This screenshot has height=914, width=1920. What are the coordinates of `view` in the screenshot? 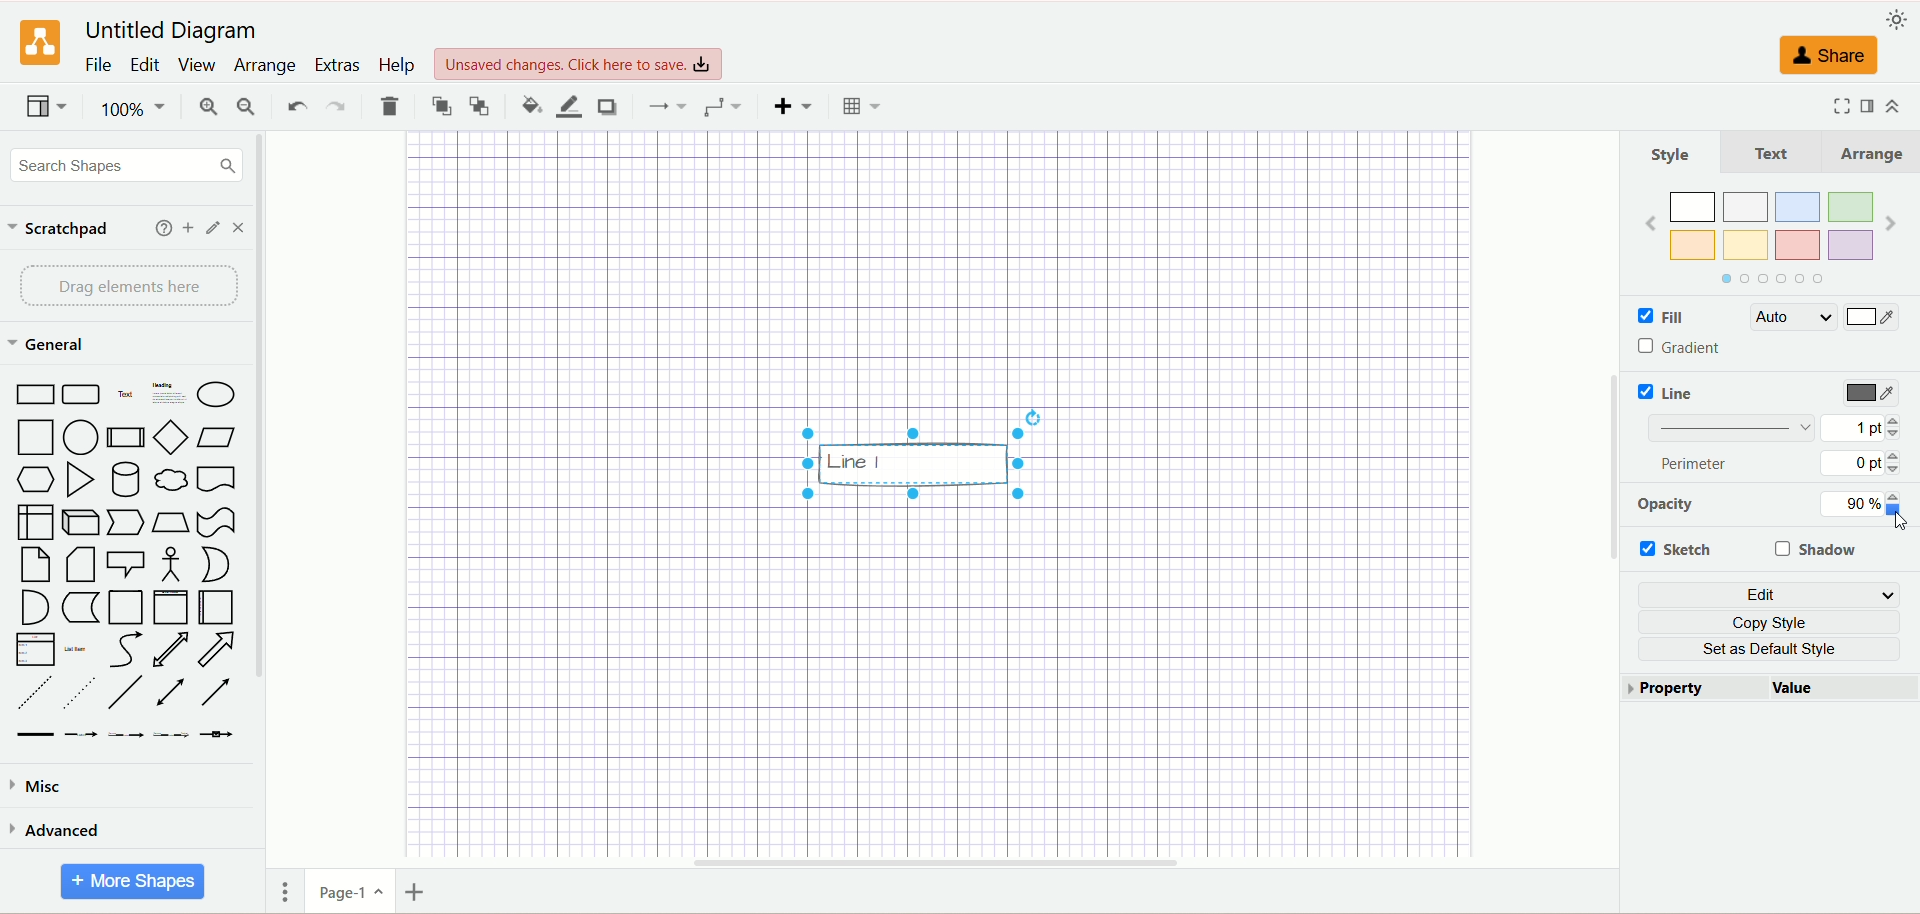 It's located at (45, 106).